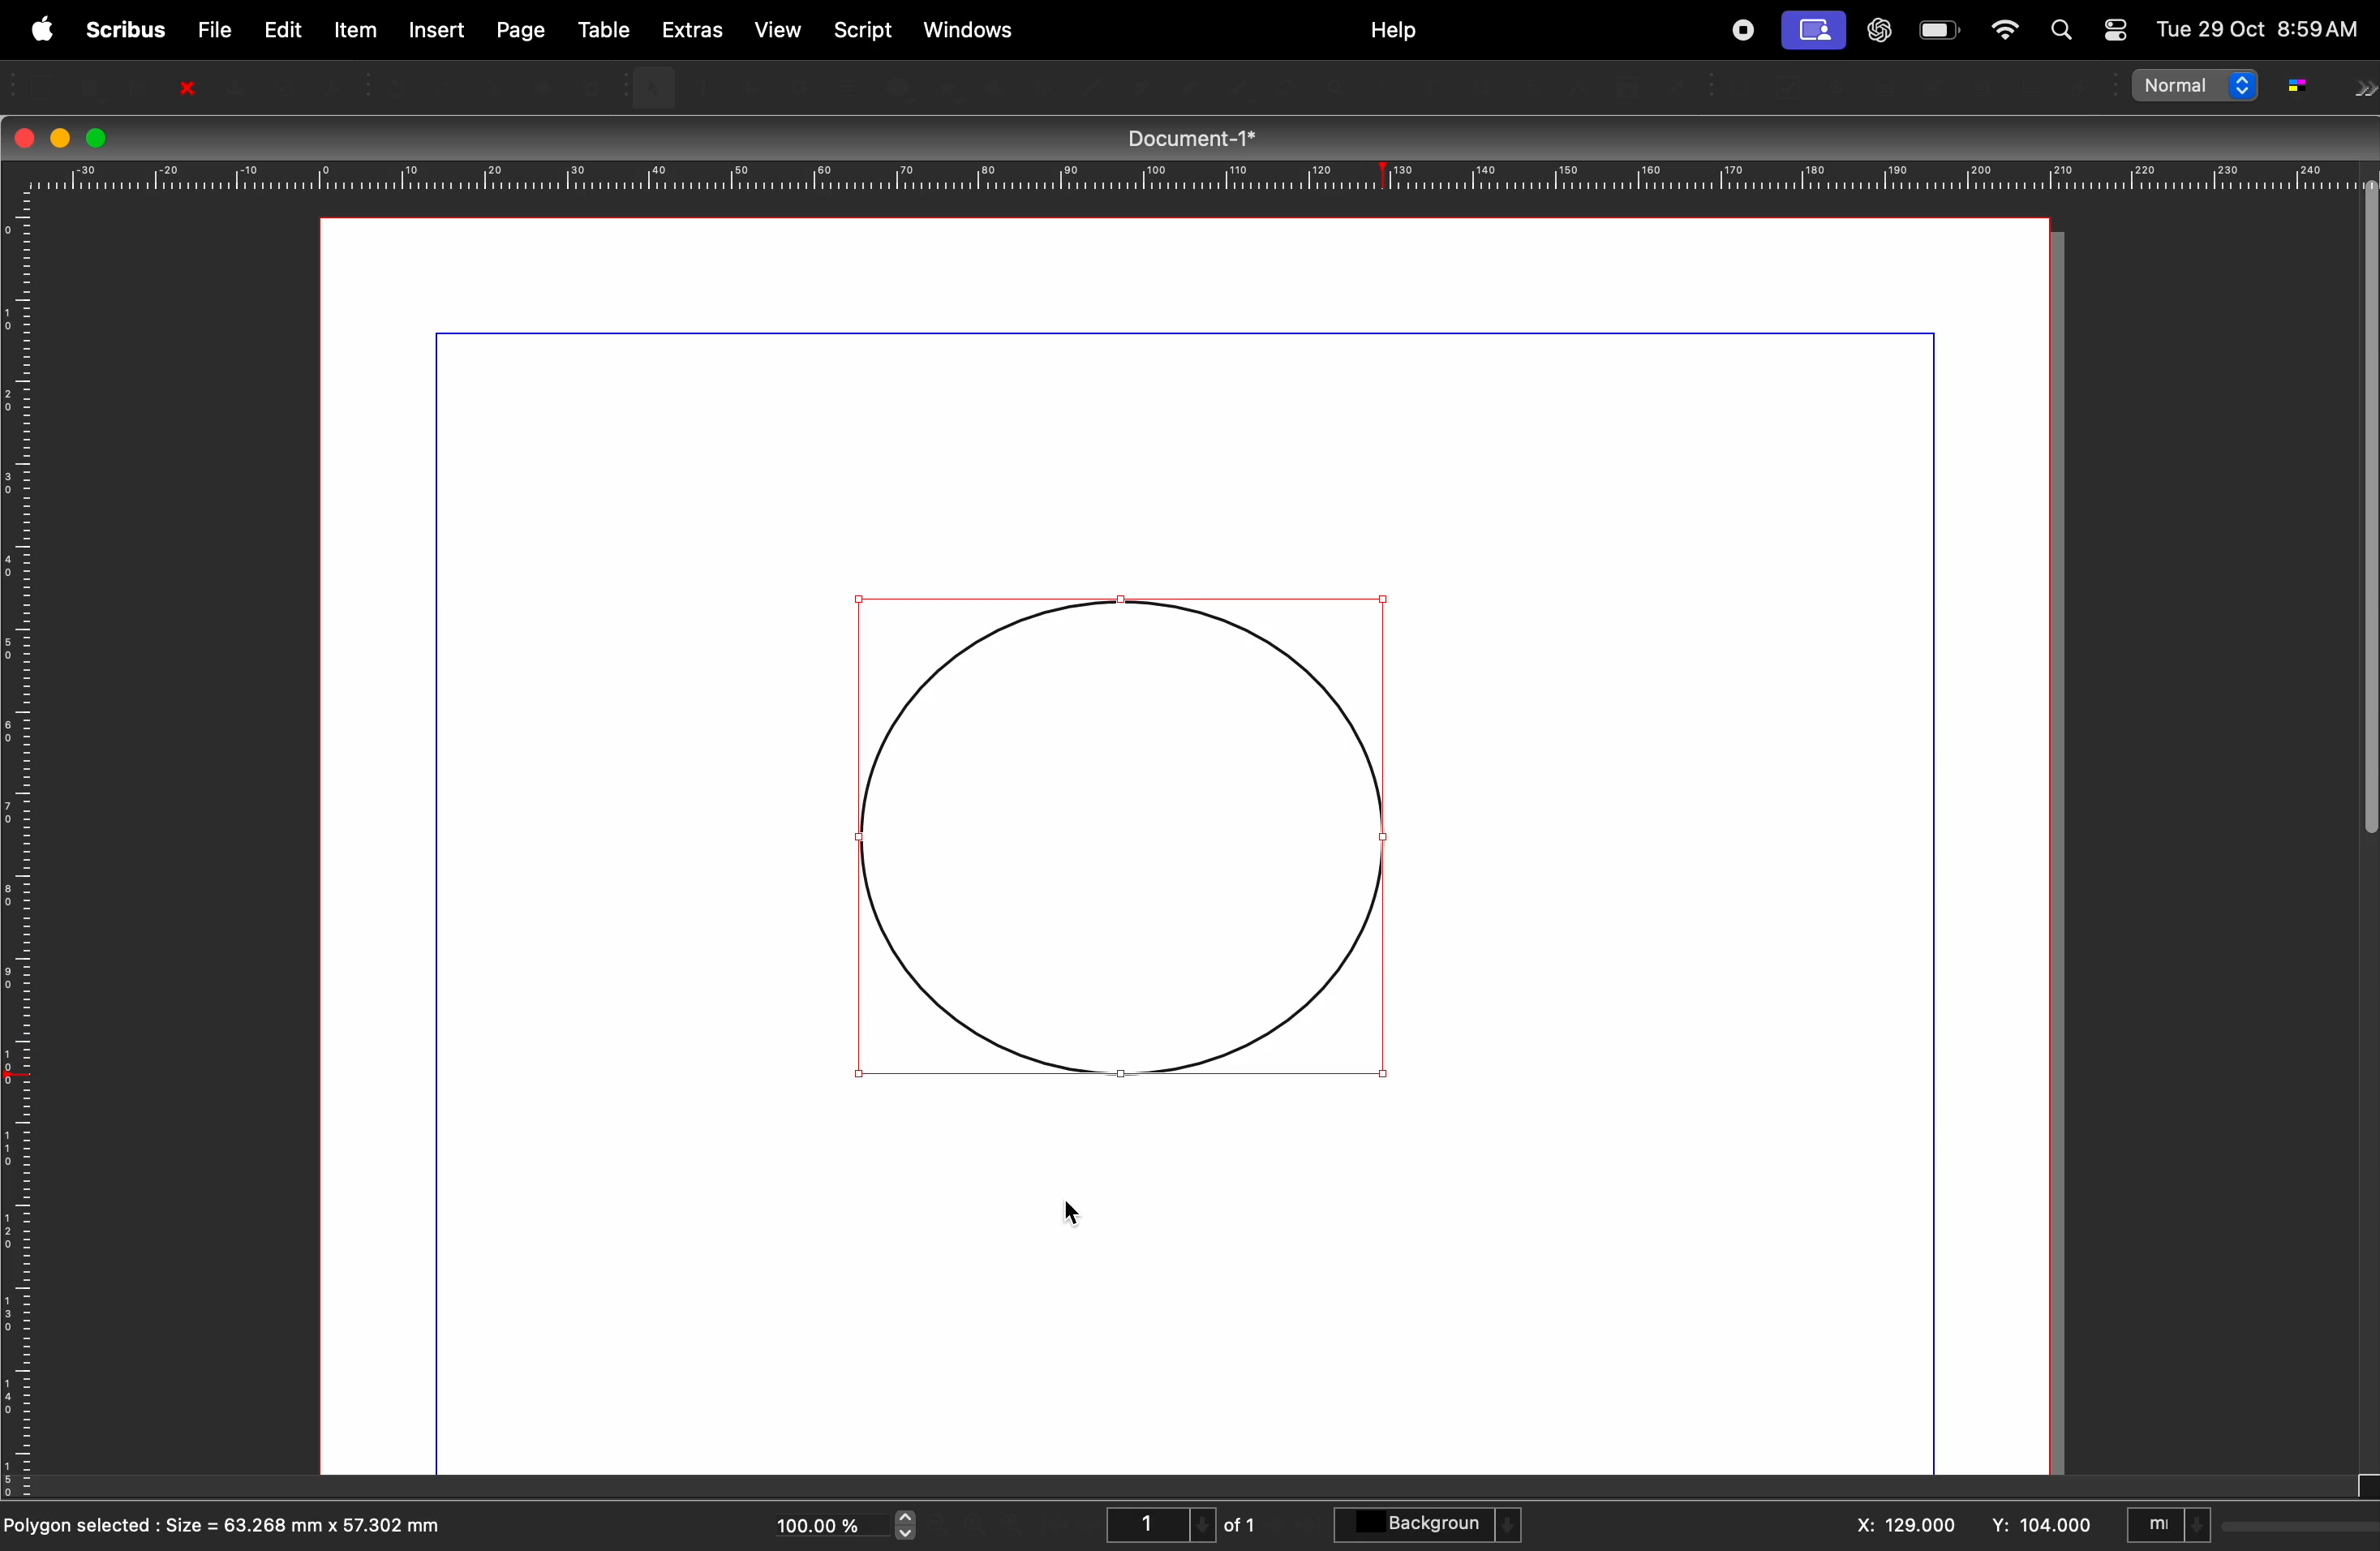  Describe the element at coordinates (17, 851) in the screenshot. I see `vertical scale` at that location.